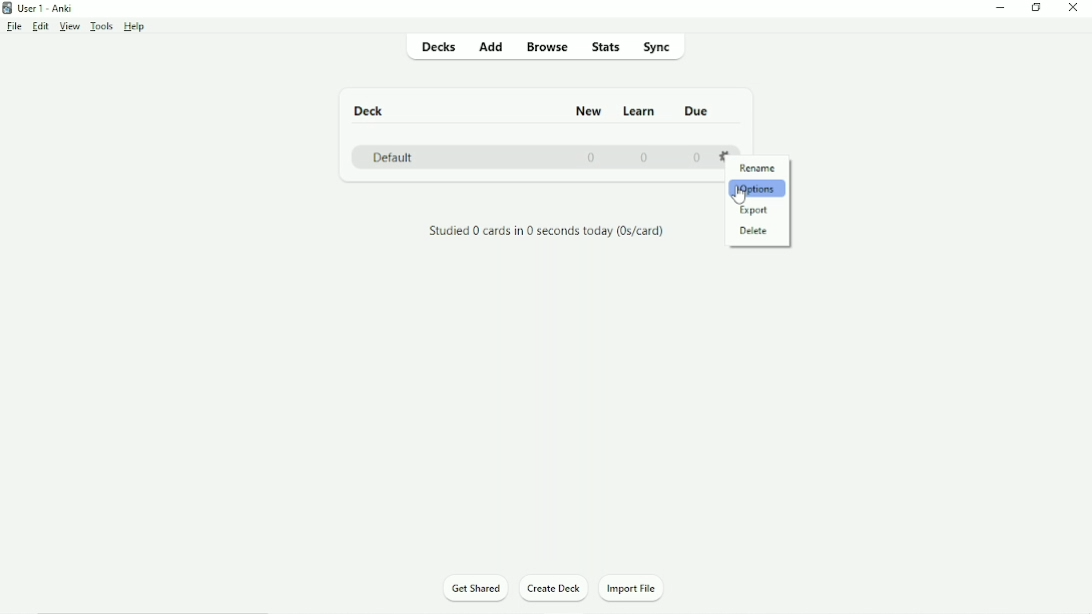 This screenshot has width=1092, height=614. Describe the element at coordinates (647, 156) in the screenshot. I see `0` at that location.